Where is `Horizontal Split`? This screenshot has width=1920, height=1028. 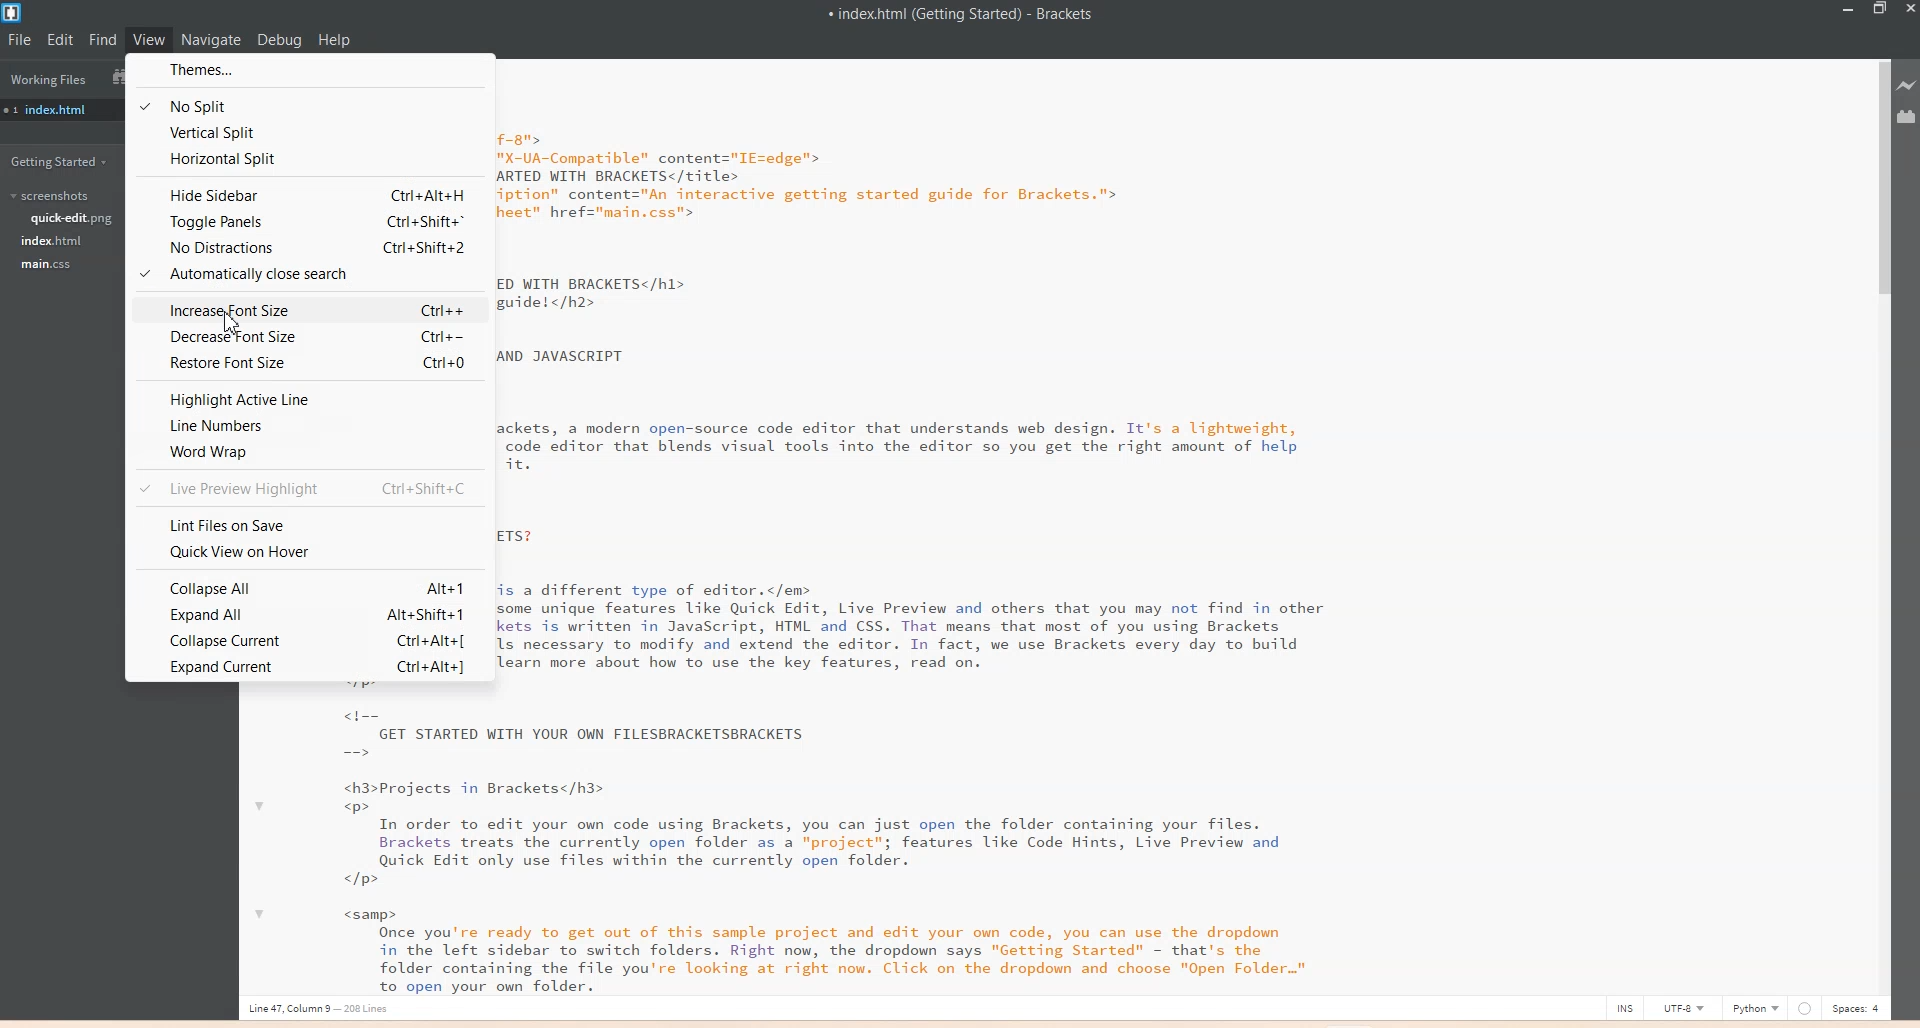 Horizontal Split is located at coordinates (310, 159).